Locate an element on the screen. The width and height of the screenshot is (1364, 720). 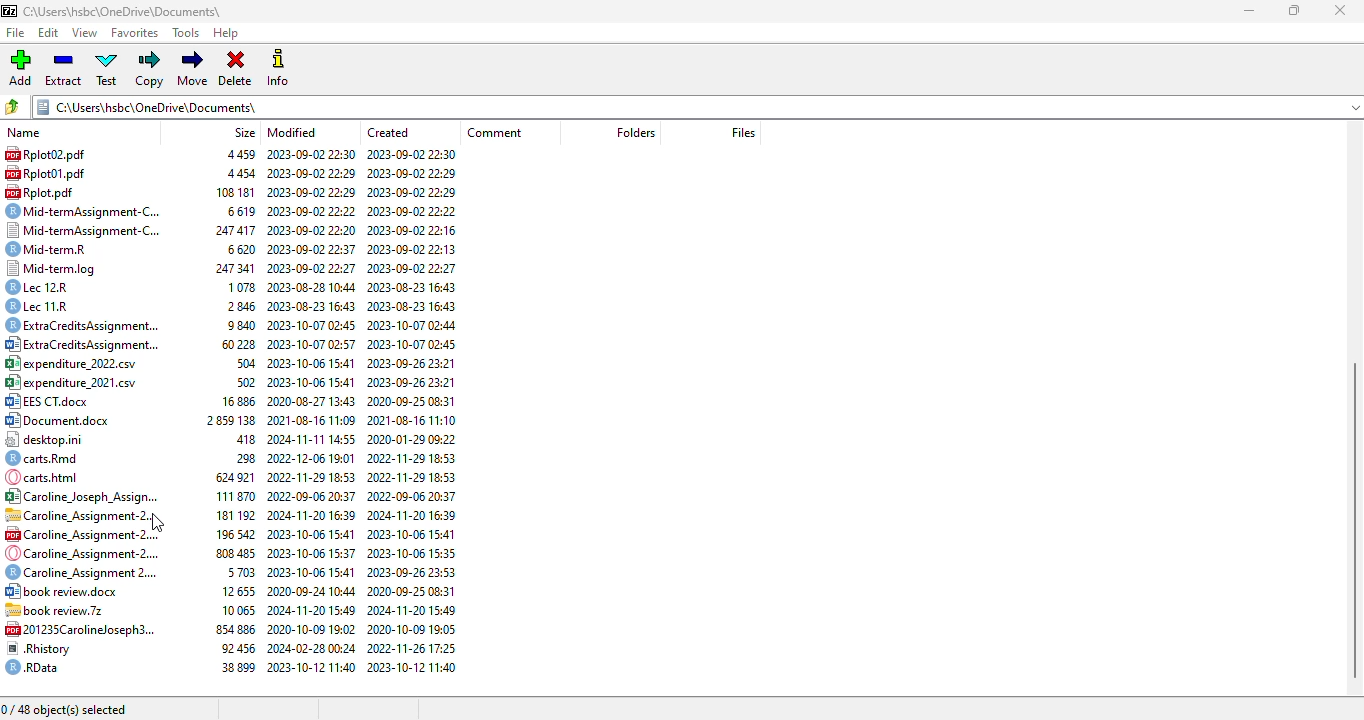
Mid-termleg is located at coordinates (58, 266).